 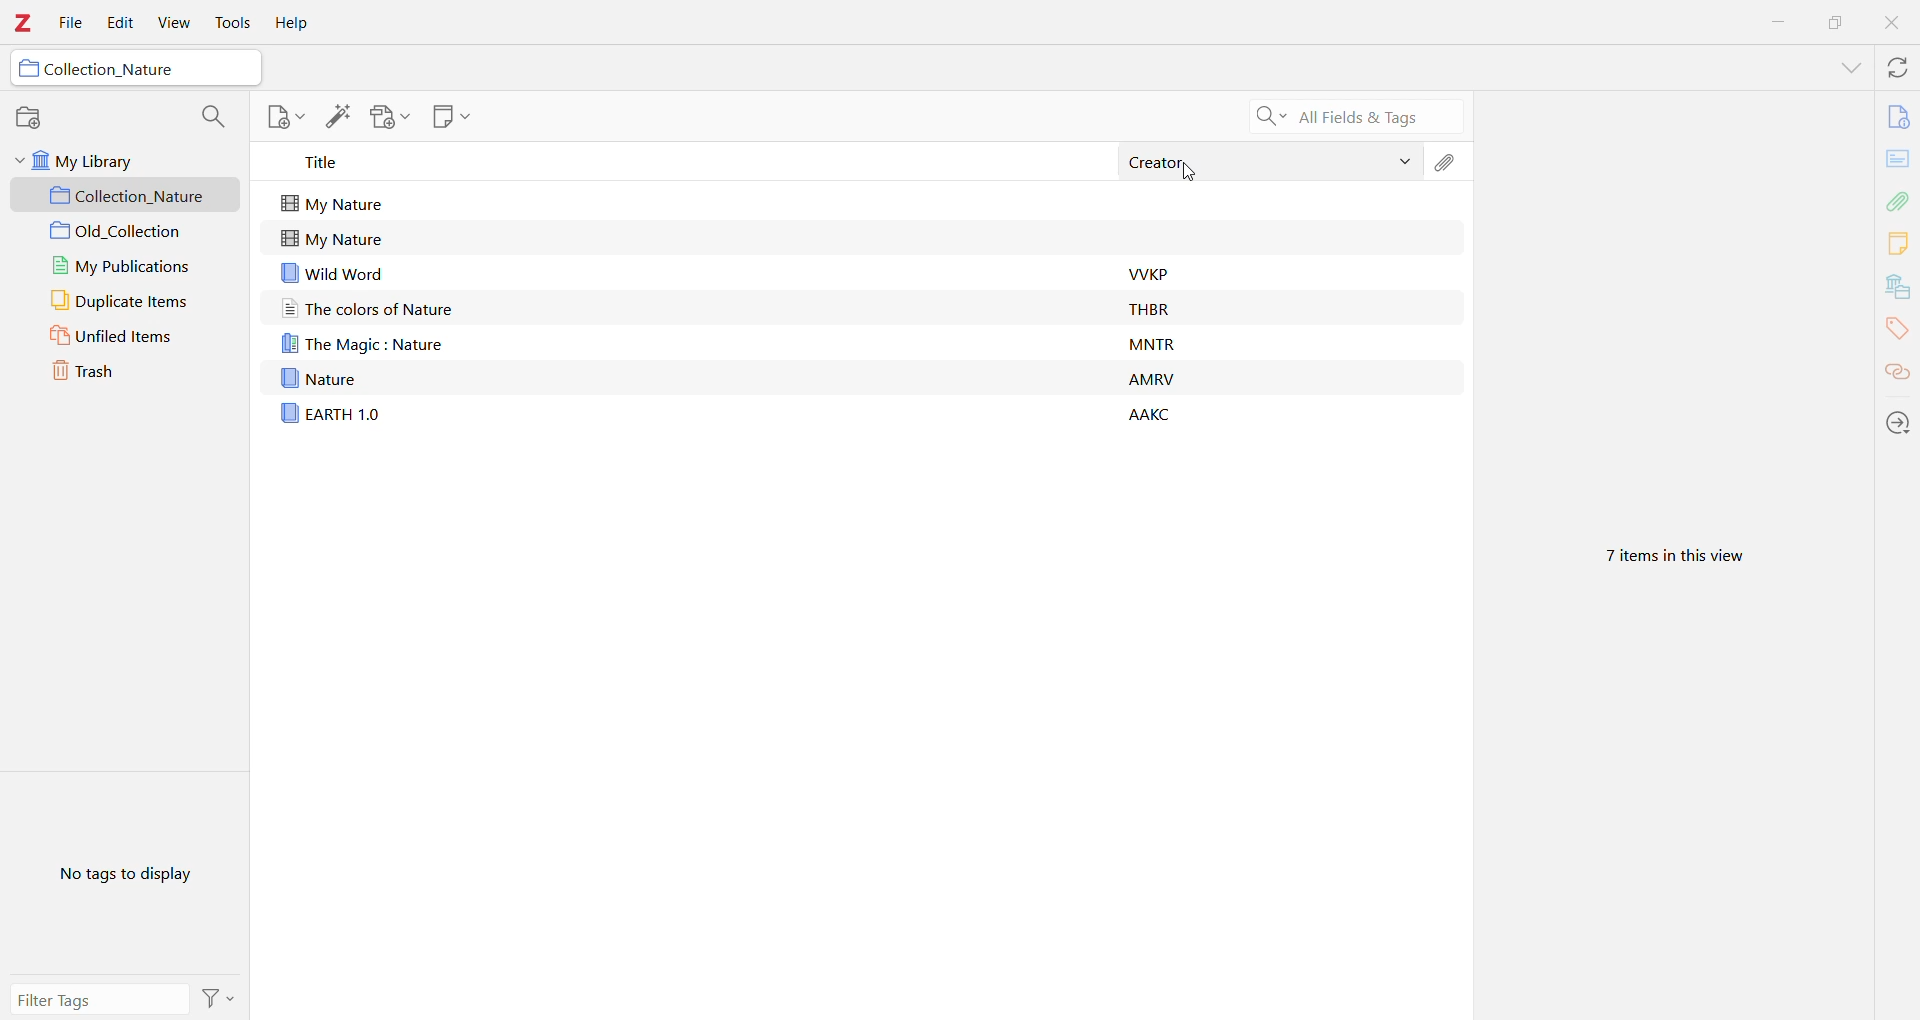 I want to click on Collapse Section, so click(x=18, y=160).